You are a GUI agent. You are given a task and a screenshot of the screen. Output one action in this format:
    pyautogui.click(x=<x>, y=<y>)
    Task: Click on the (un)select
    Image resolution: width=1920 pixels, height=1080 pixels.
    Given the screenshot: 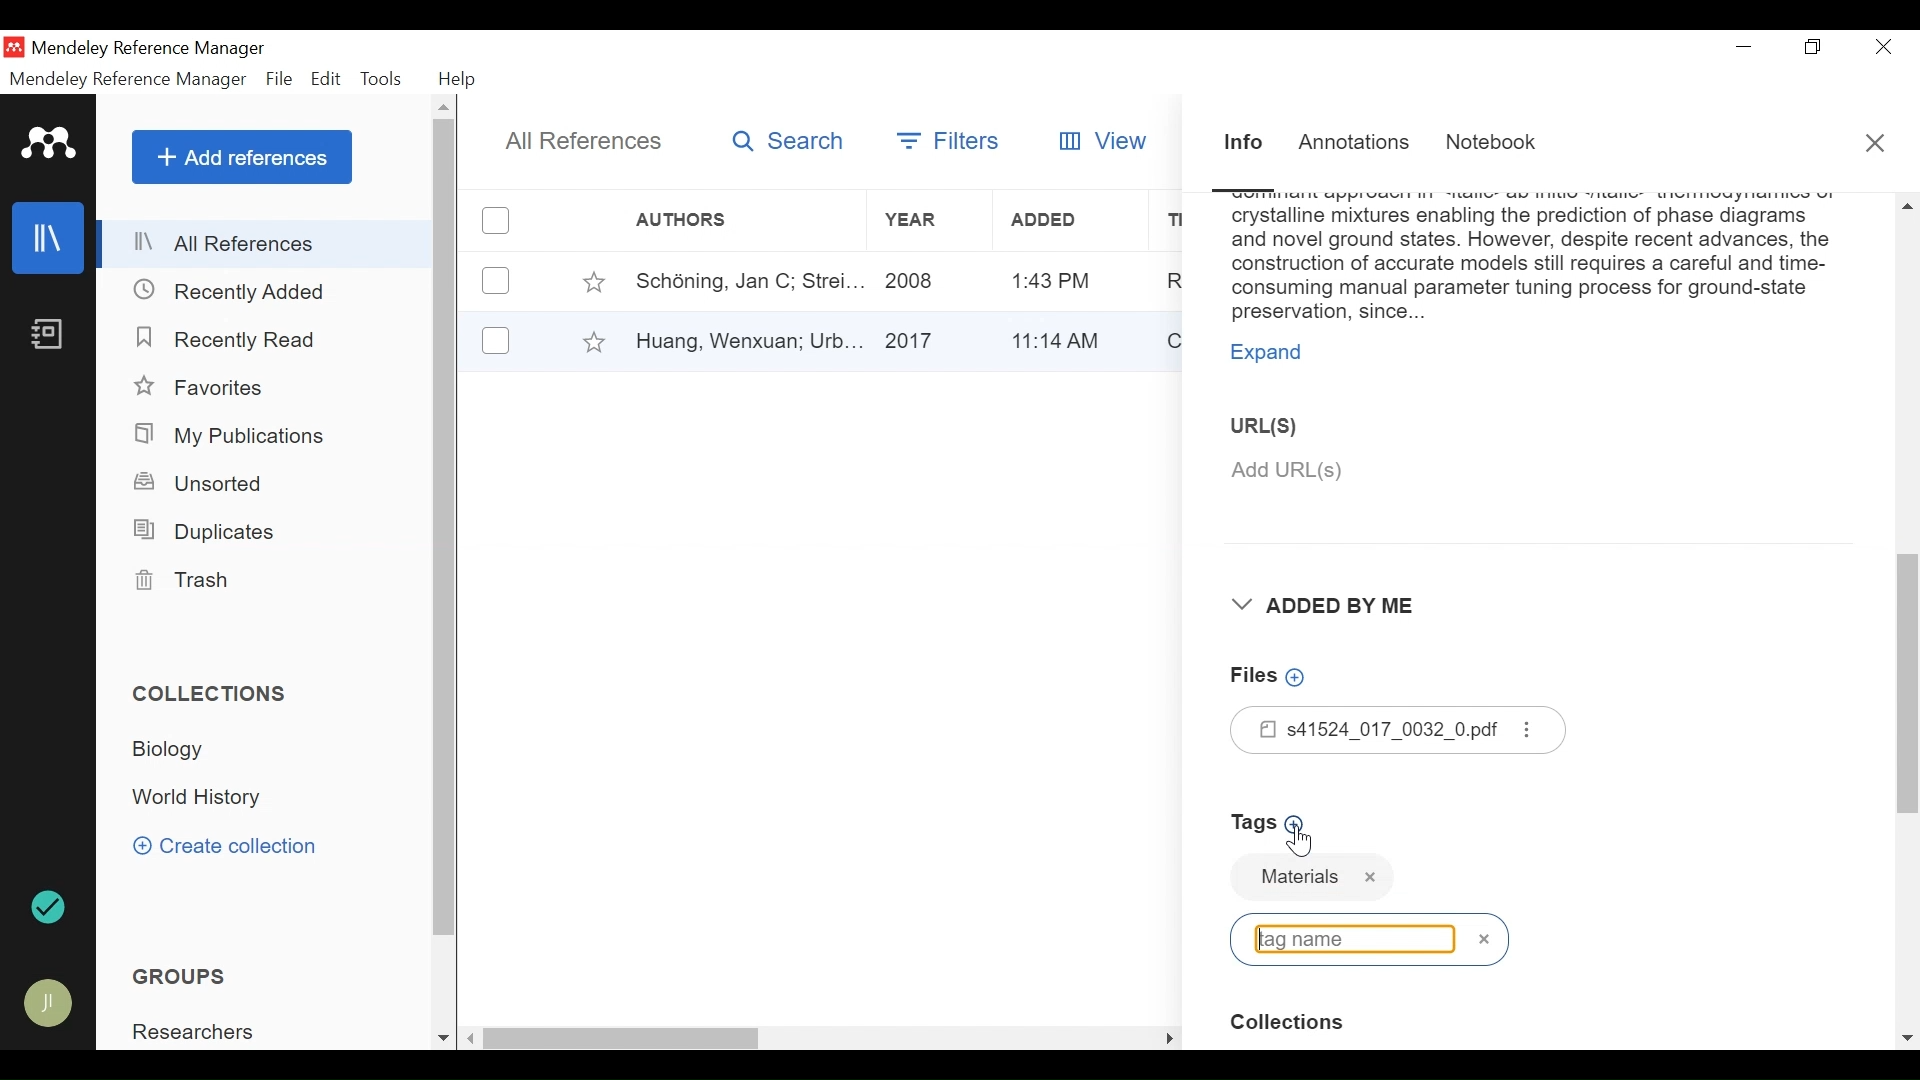 What is the action you would take?
    pyautogui.click(x=496, y=340)
    